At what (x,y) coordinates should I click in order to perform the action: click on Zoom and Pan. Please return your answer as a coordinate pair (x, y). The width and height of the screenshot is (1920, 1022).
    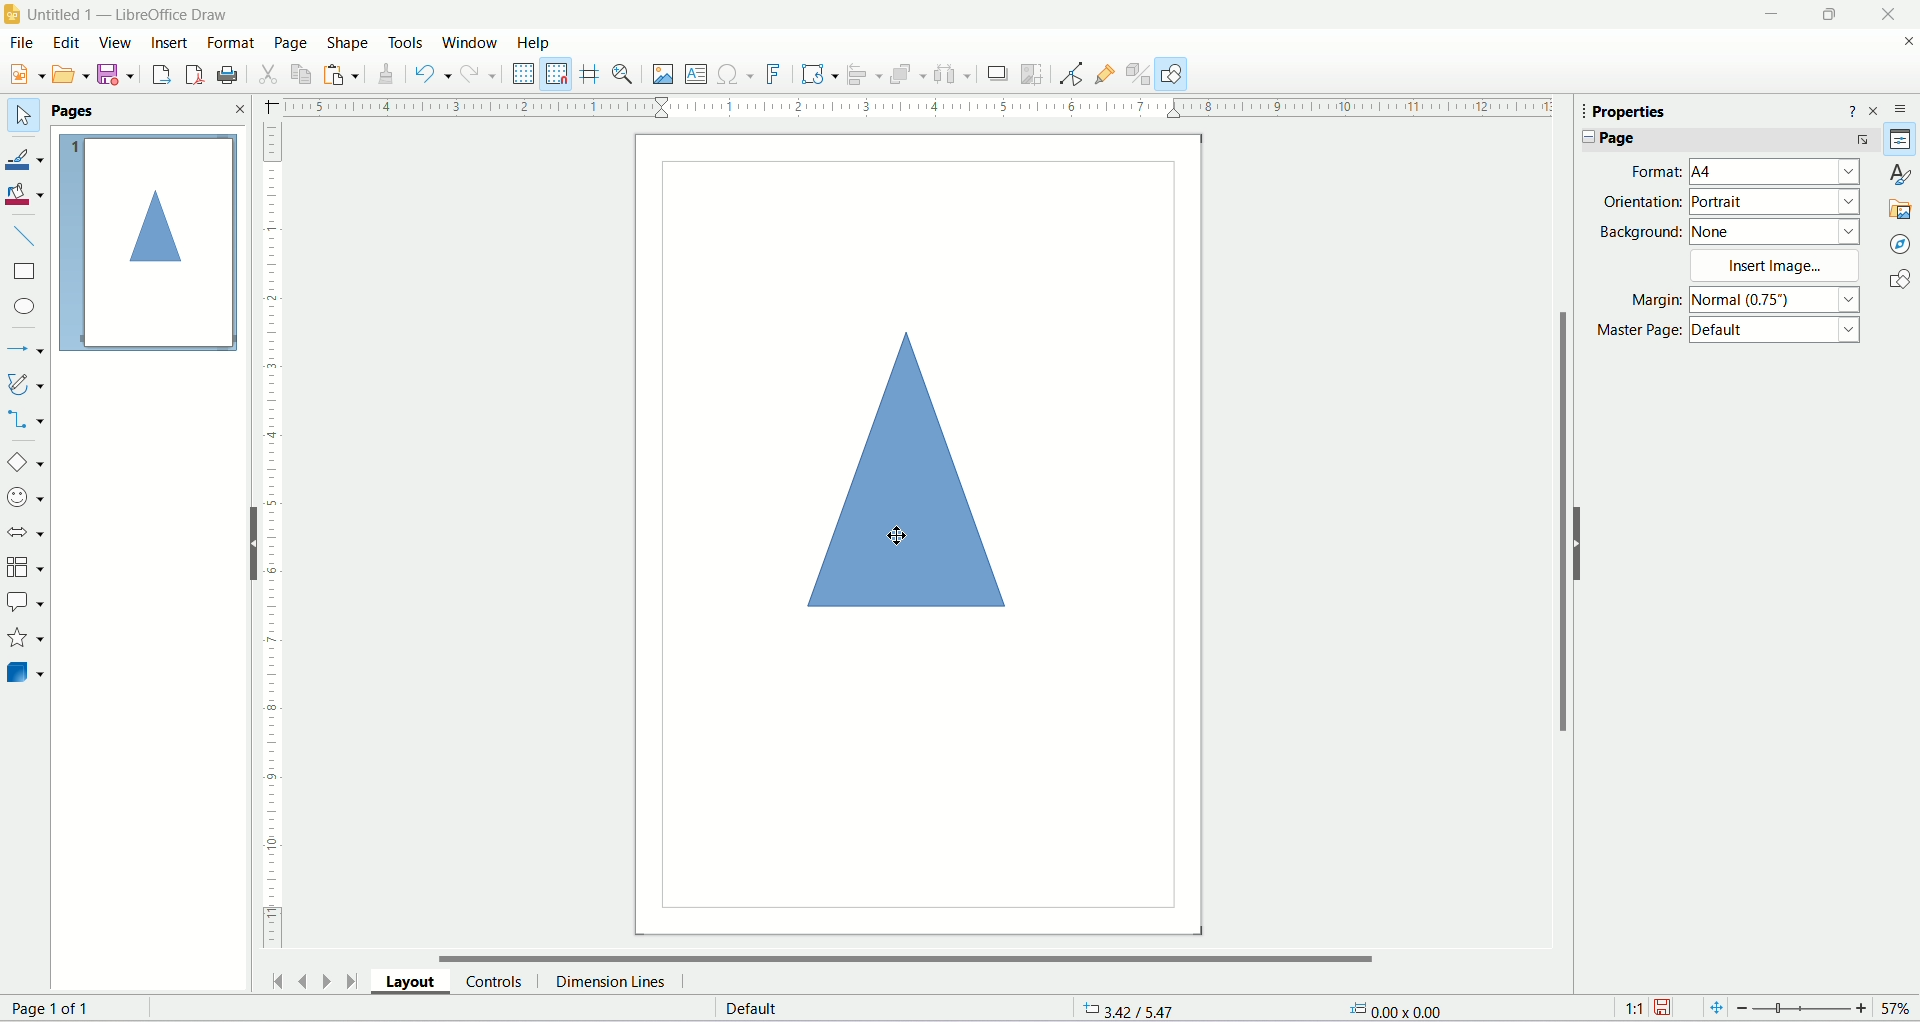
    Looking at the image, I should click on (622, 76).